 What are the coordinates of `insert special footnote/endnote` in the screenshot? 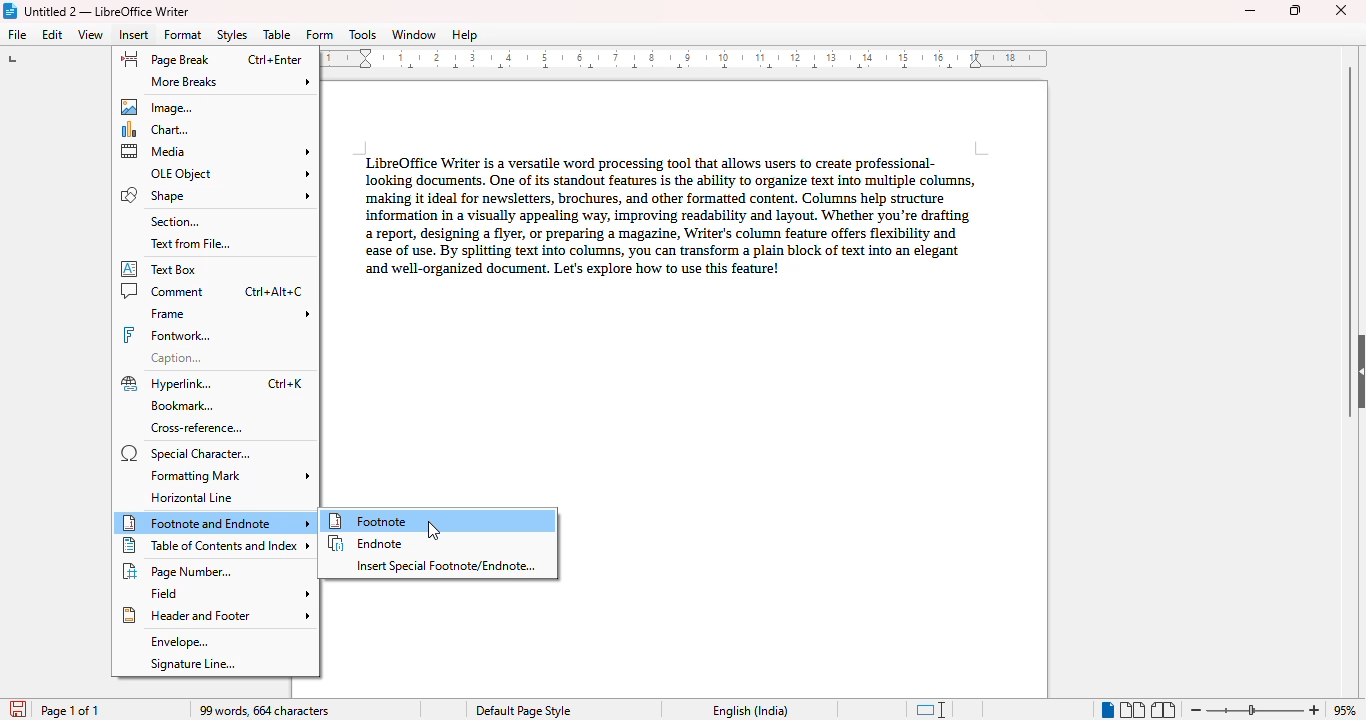 It's located at (447, 566).